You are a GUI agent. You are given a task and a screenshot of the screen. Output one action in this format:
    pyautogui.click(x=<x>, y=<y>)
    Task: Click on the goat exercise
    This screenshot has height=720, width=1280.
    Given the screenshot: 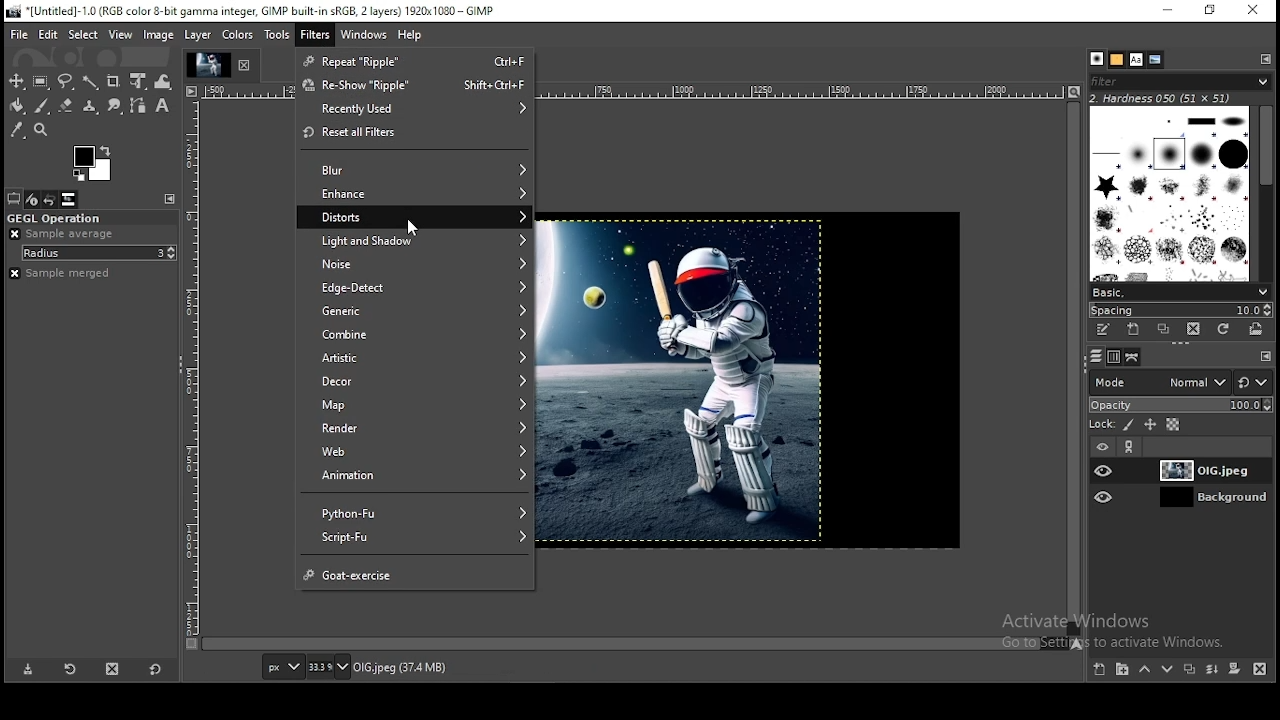 What is the action you would take?
    pyautogui.click(x=416, y=572)
    